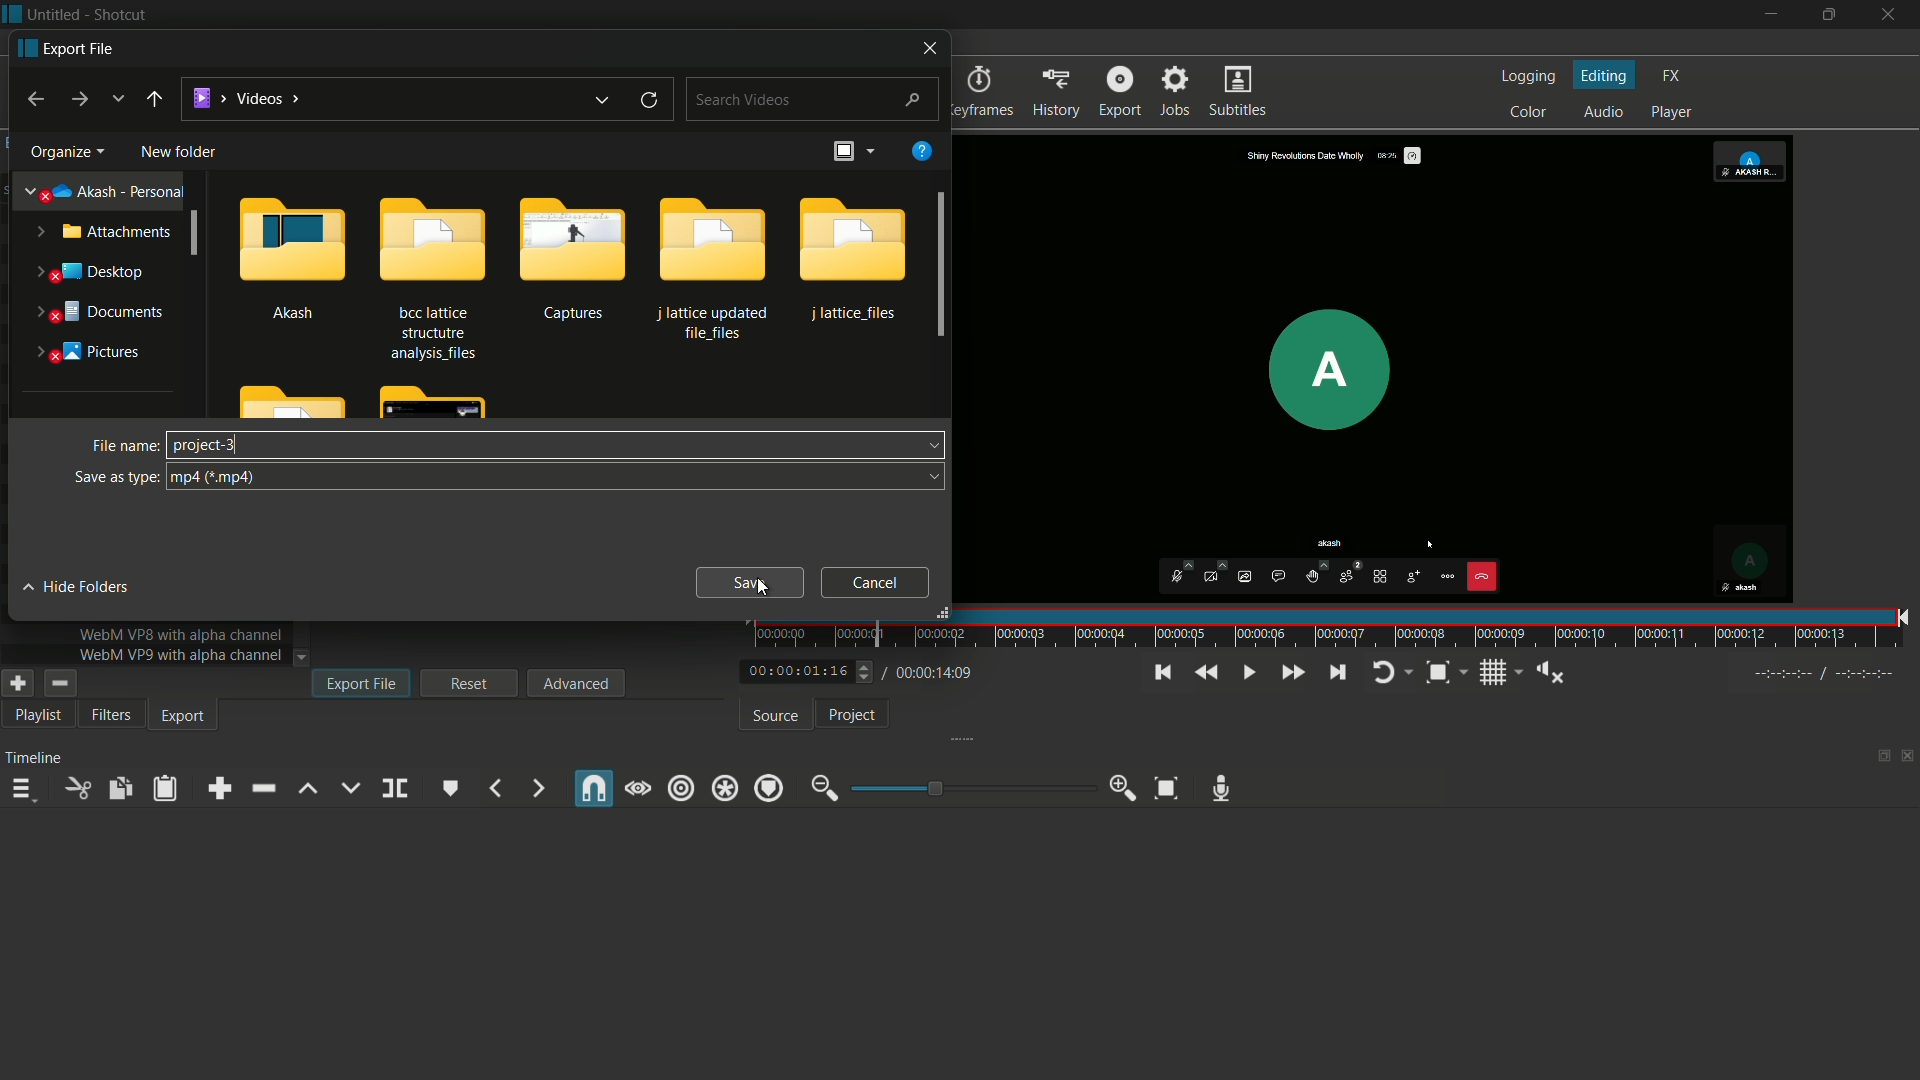 This screenshot has height=1080, width=1920. What do you see at coordinates (760, 588) in the screenshot?
I see `cursor` at bounding box center [760, 588].